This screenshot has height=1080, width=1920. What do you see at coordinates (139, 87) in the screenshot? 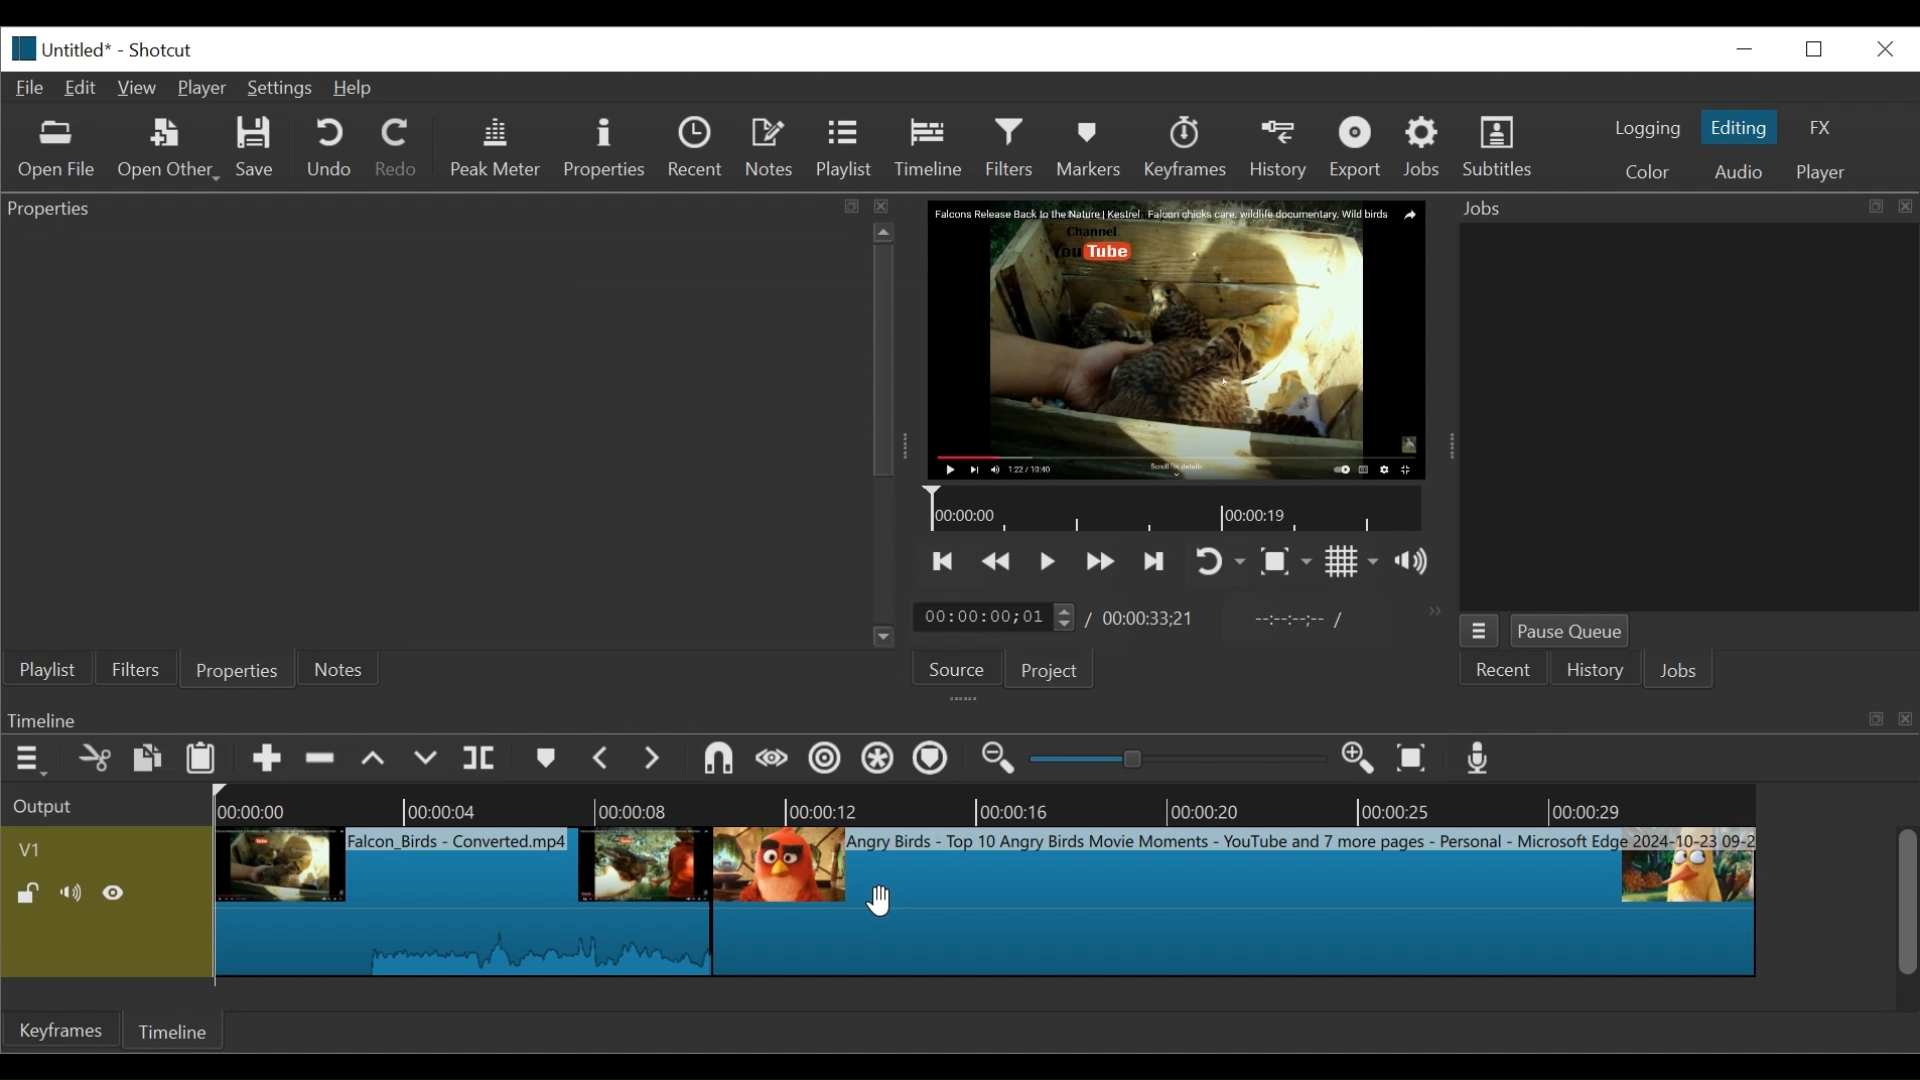
I see `View` at bounding box center [139, 87].